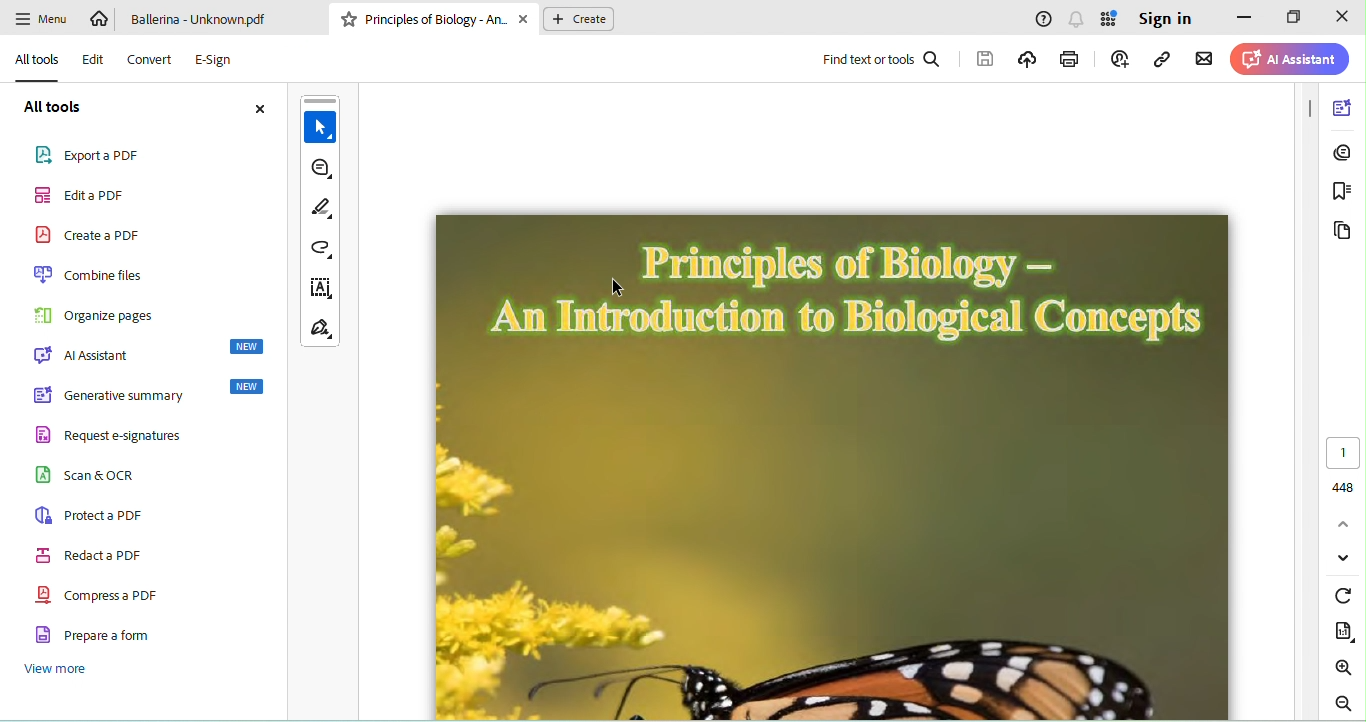 The width and height of the screenshot is (1366, 722). Describe the element at coordinates (89, 155) in the screenshot. I see `export a pdf` at that location.